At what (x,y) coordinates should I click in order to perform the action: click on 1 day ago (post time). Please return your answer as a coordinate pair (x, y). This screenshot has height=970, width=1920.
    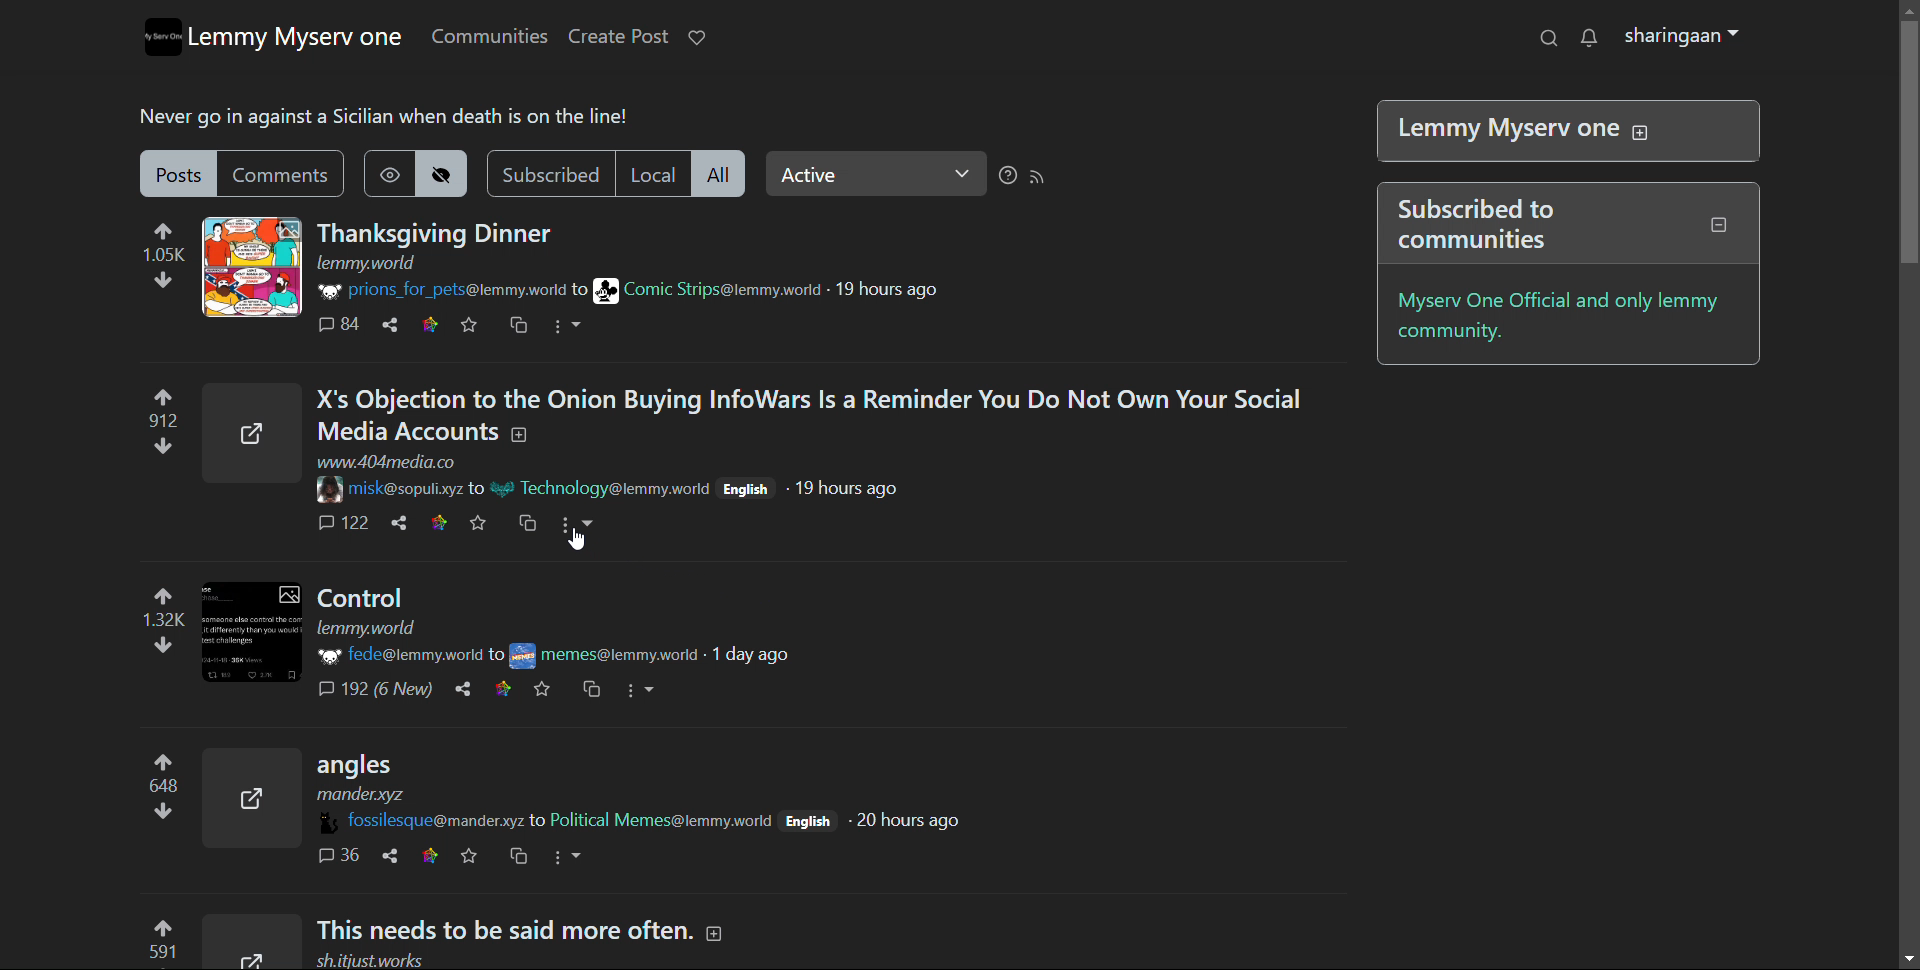
    Looking at the image, I should click on (754, 656).